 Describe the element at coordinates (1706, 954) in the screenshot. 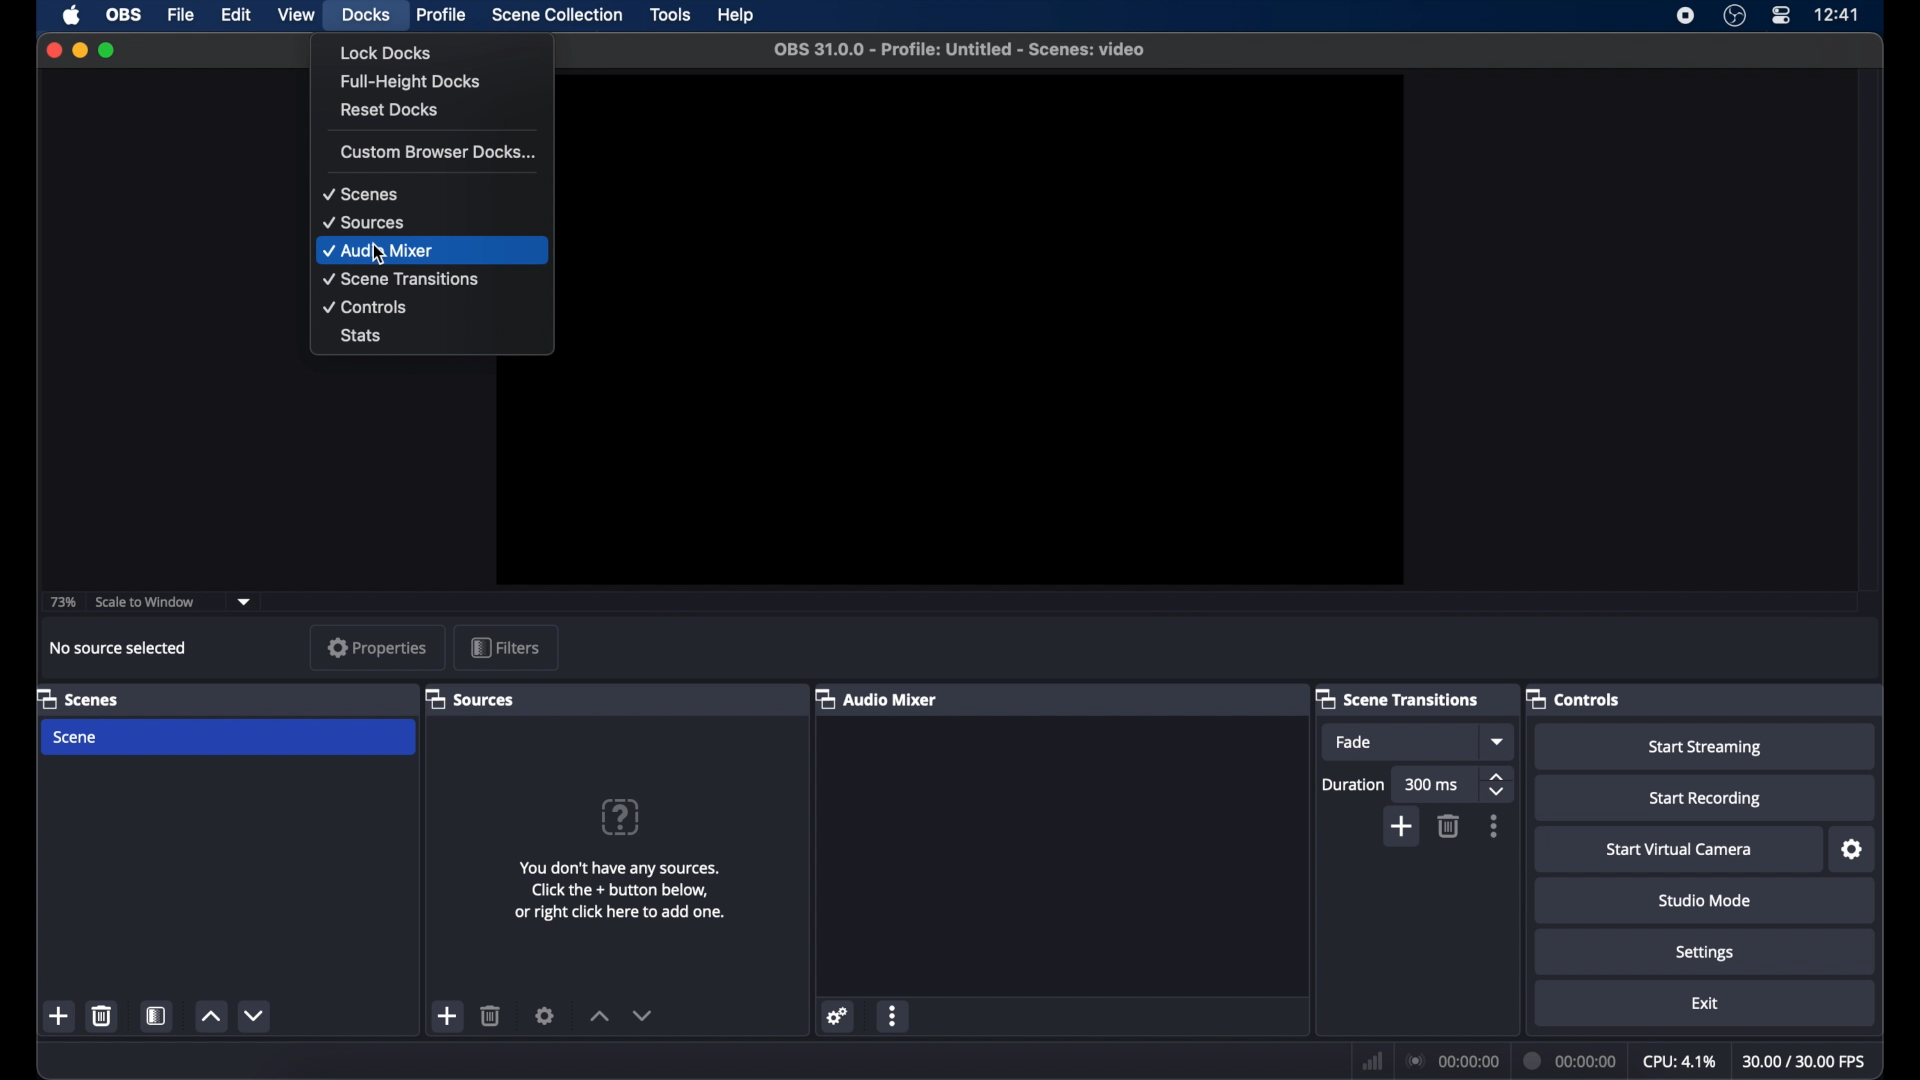

I see `settings` at that location.